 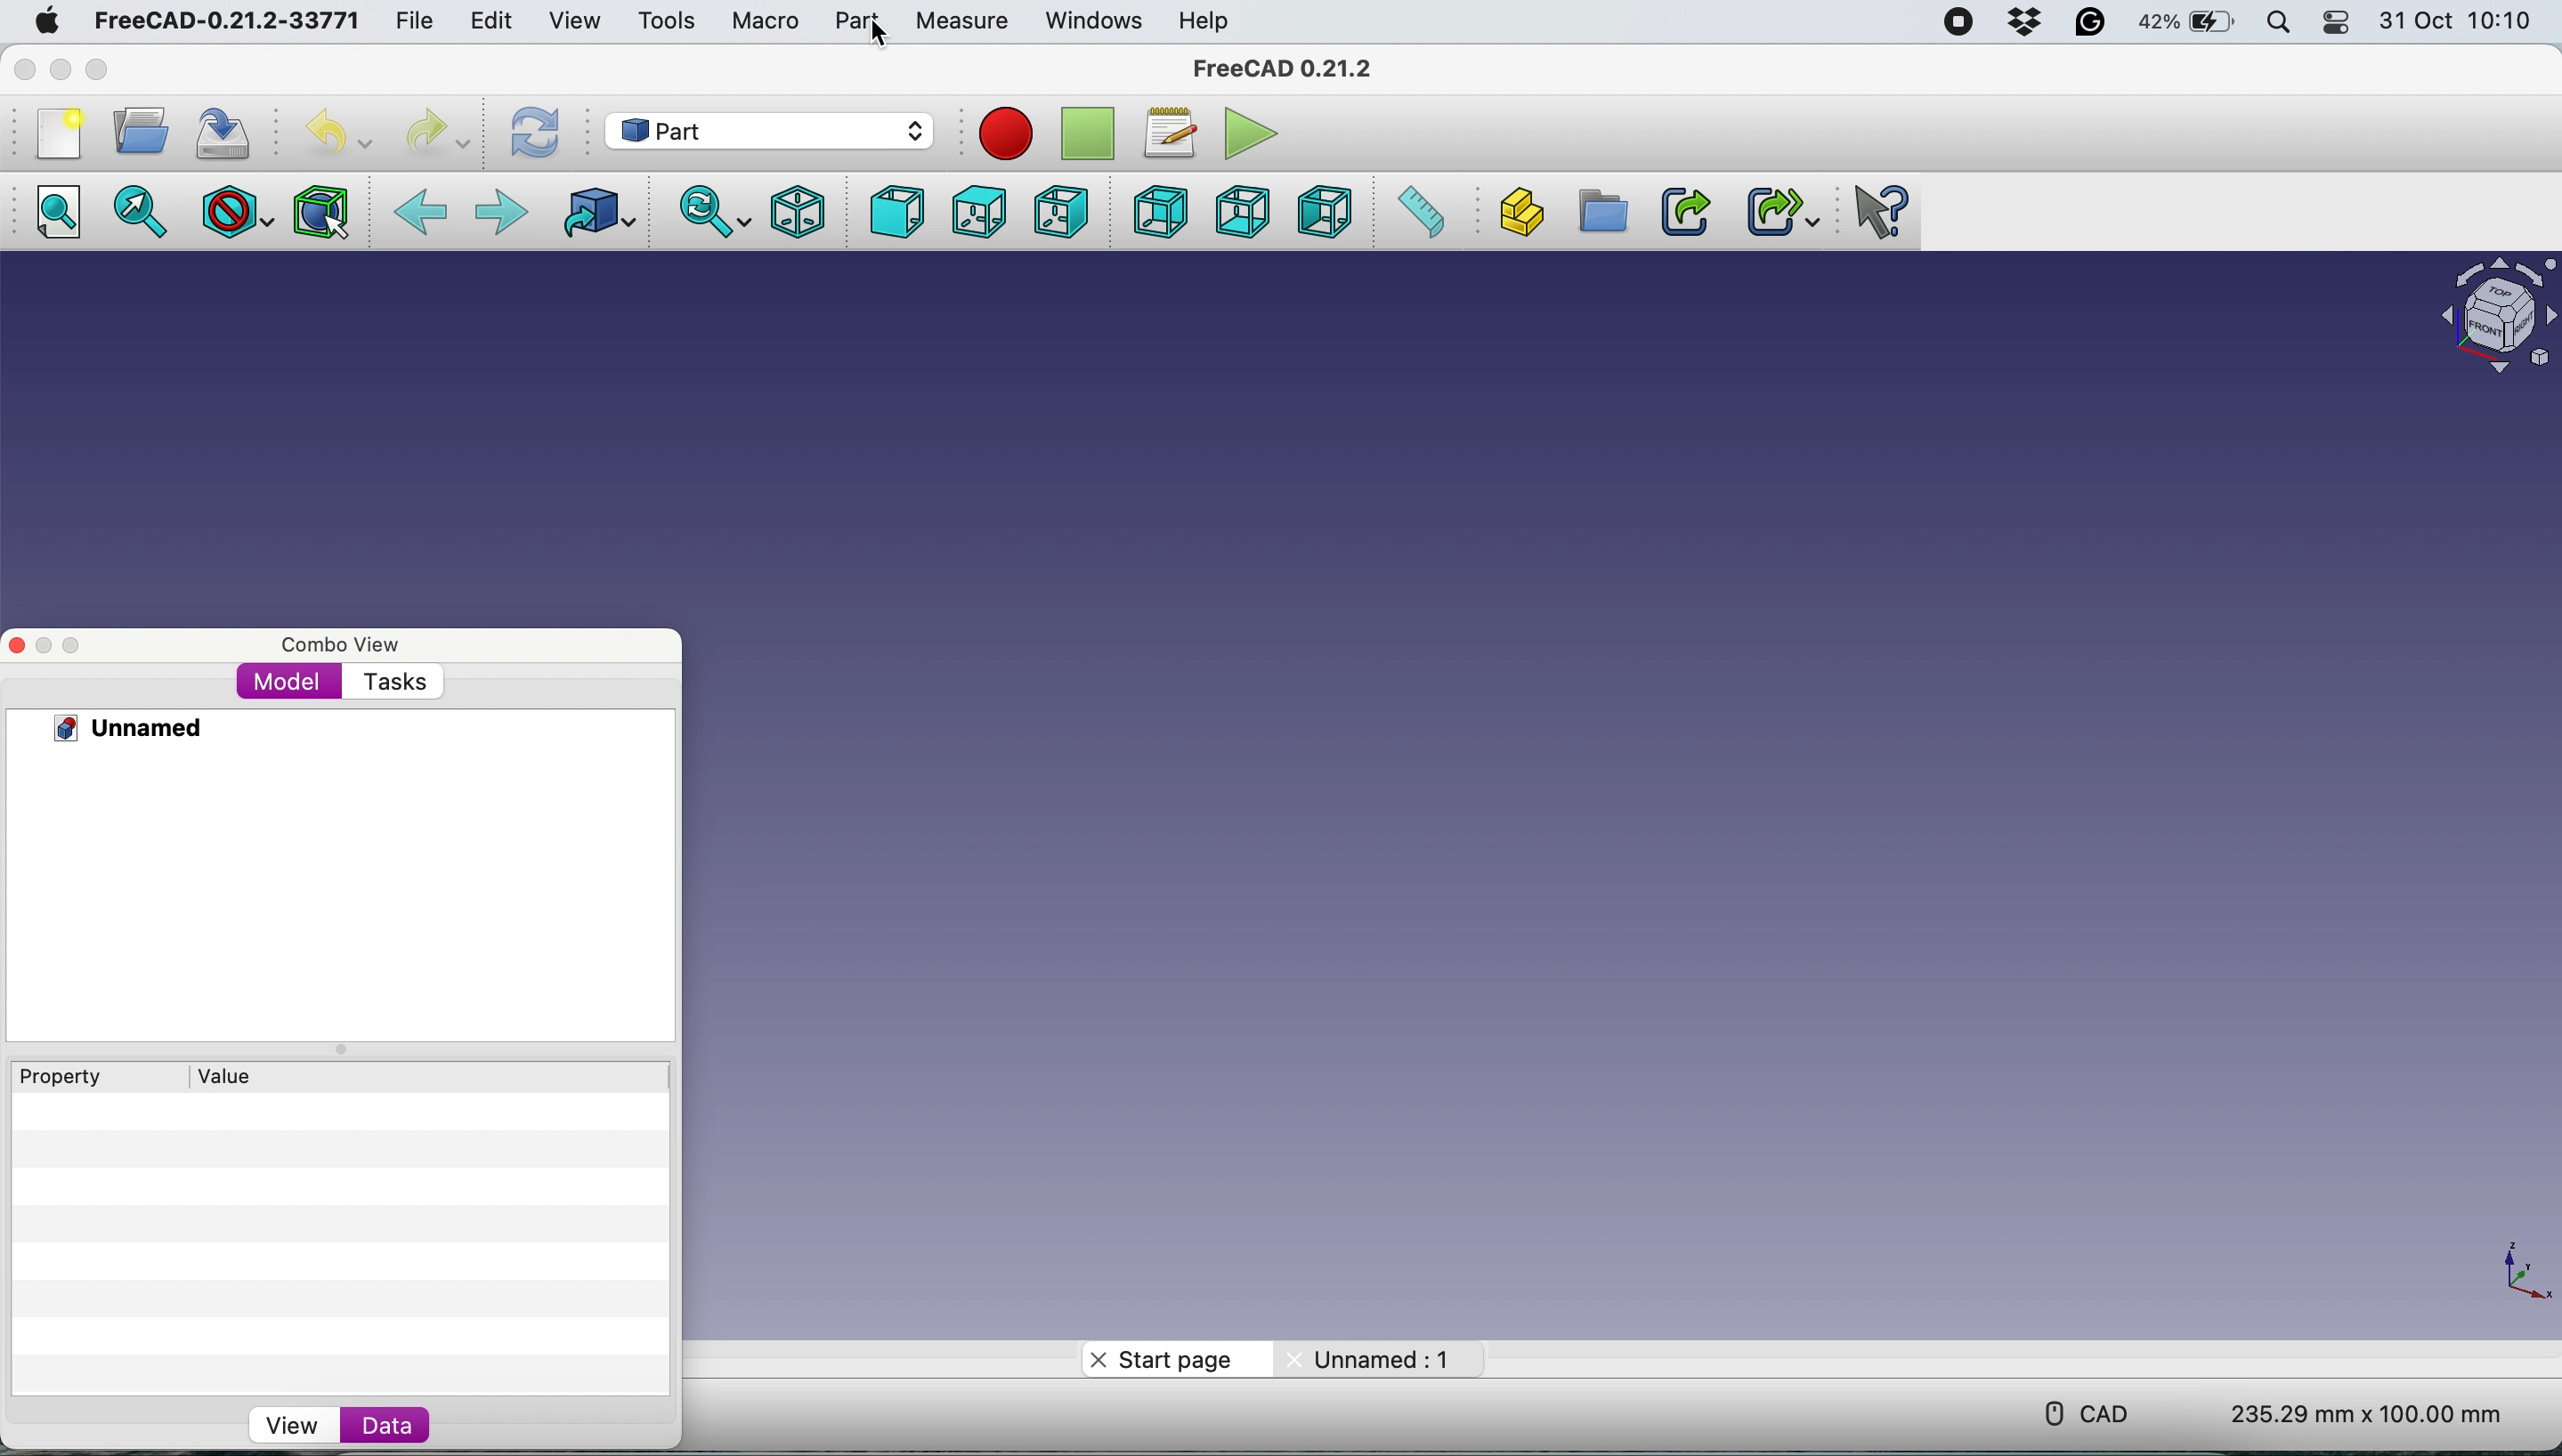 What do you see at coordinates (1325, 212) in the screenshot?
I see `Left` at bounding box center [1325, 212].